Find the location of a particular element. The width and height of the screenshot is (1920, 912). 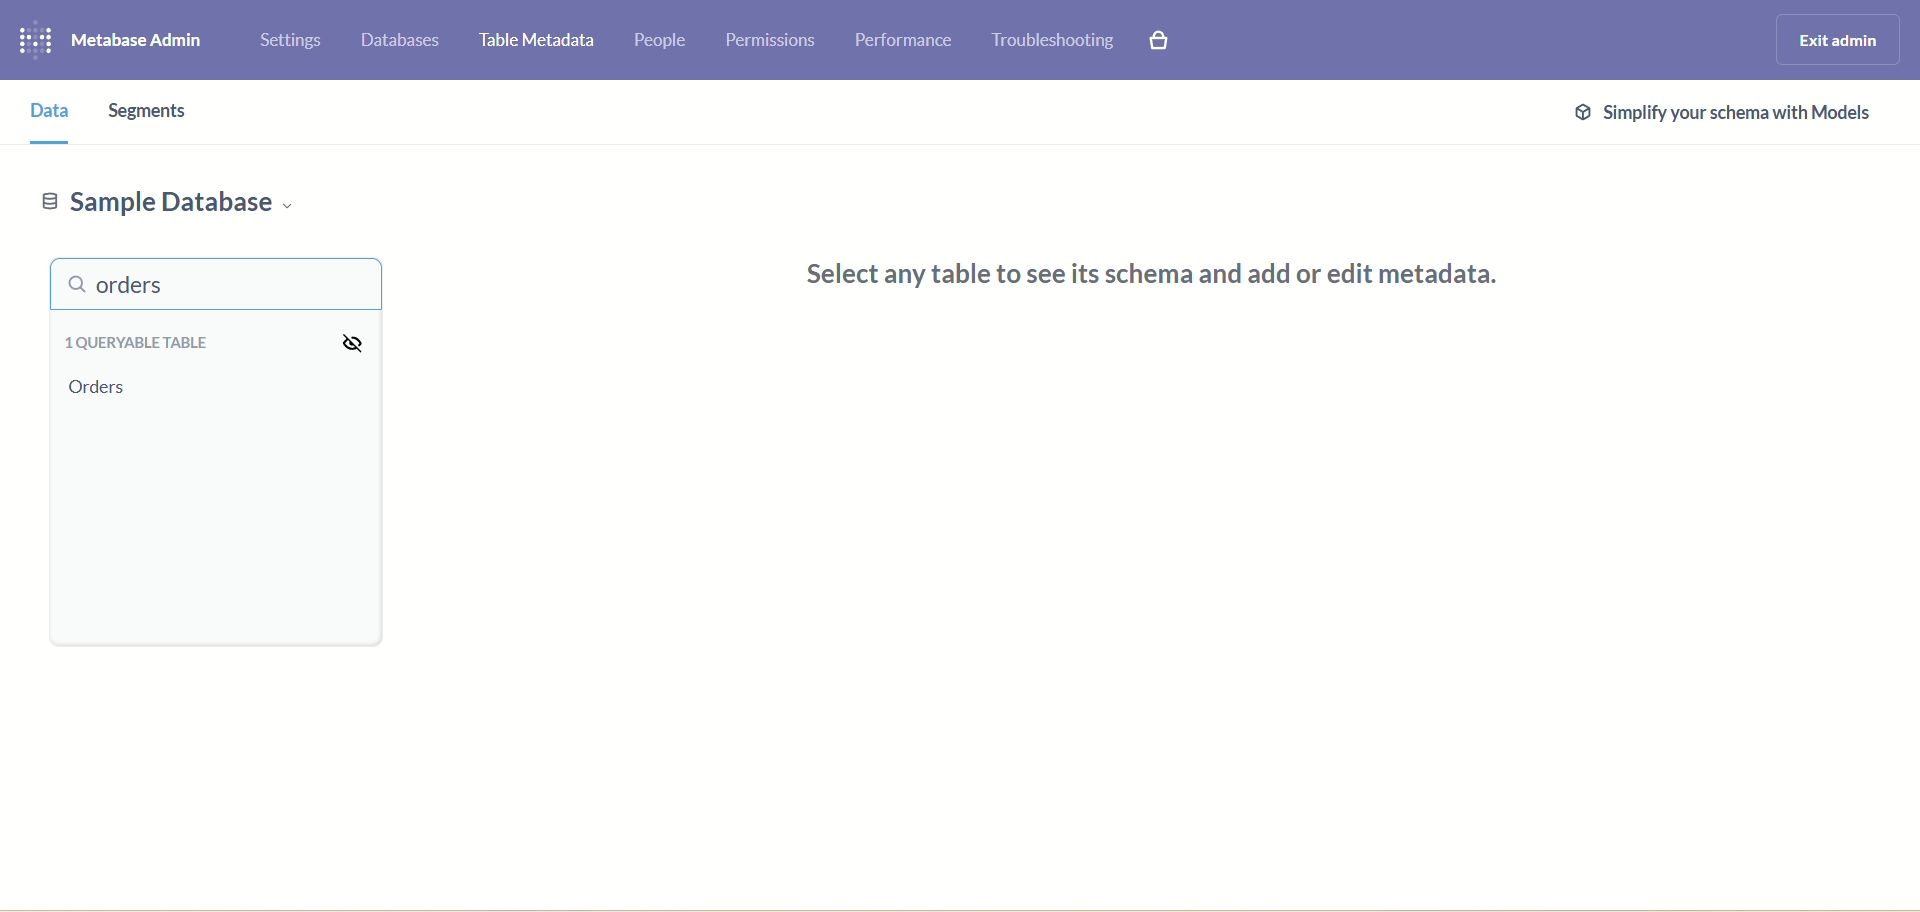

logo is located at coordinates (34, 38).